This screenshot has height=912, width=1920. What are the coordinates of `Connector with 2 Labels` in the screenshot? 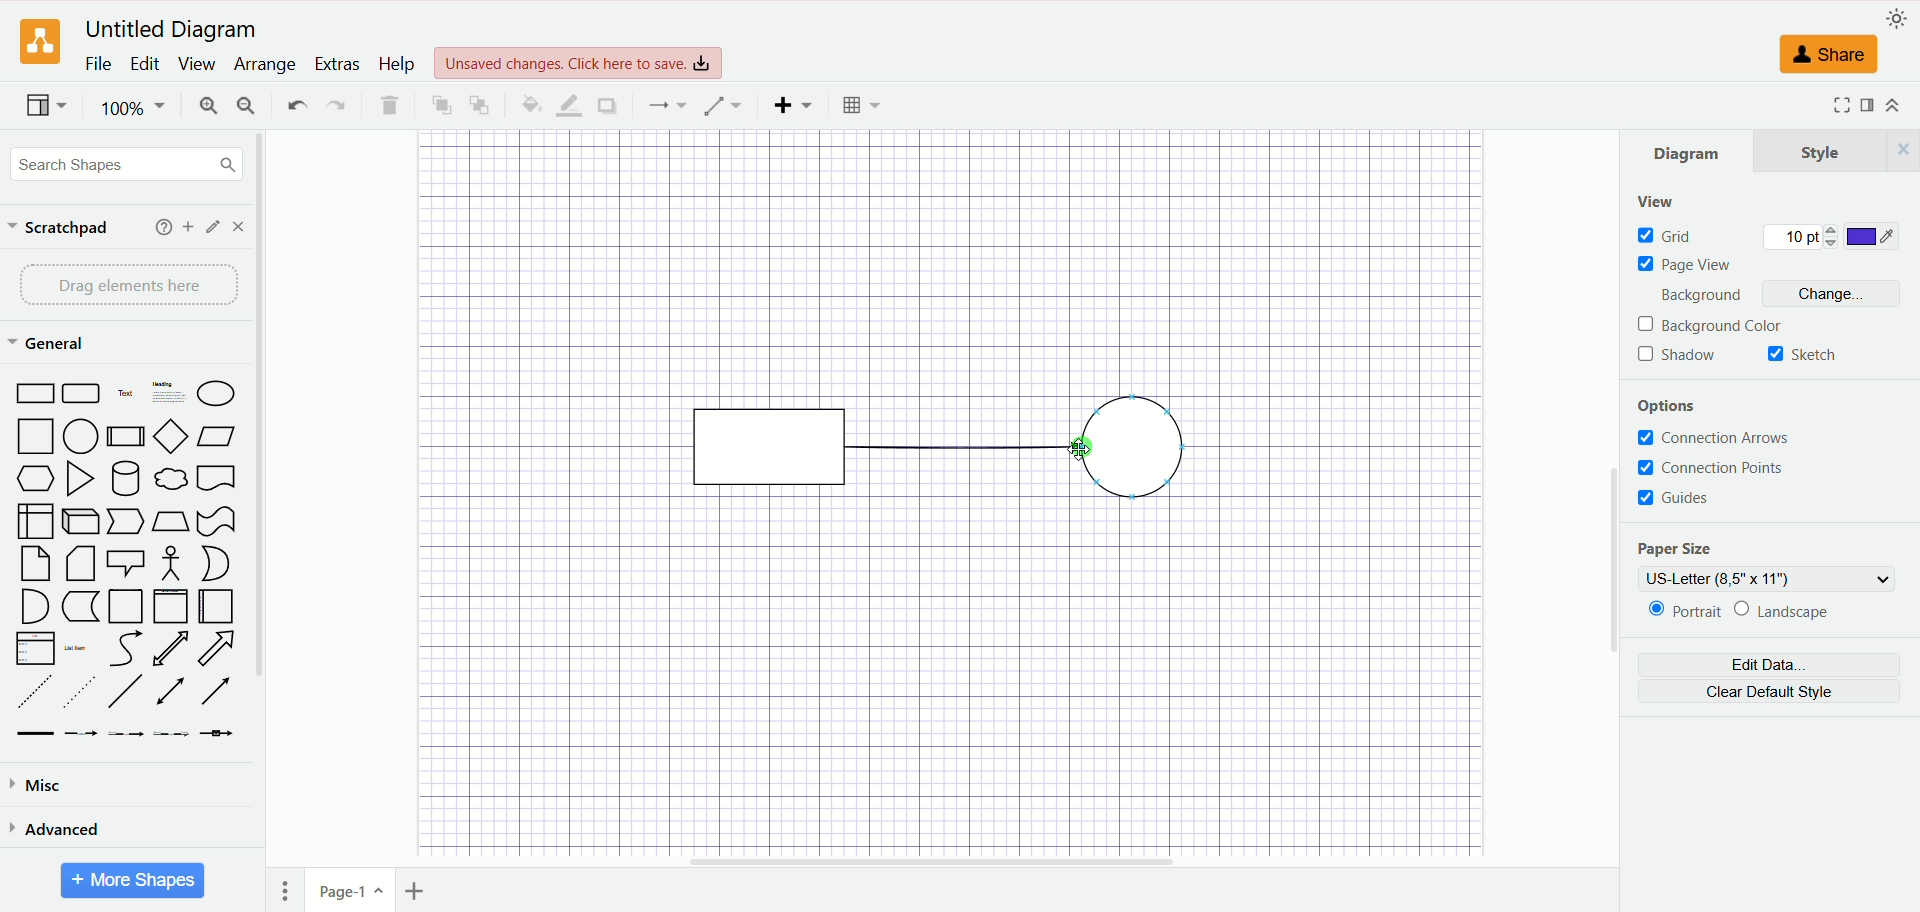 It's located at (127, 738).